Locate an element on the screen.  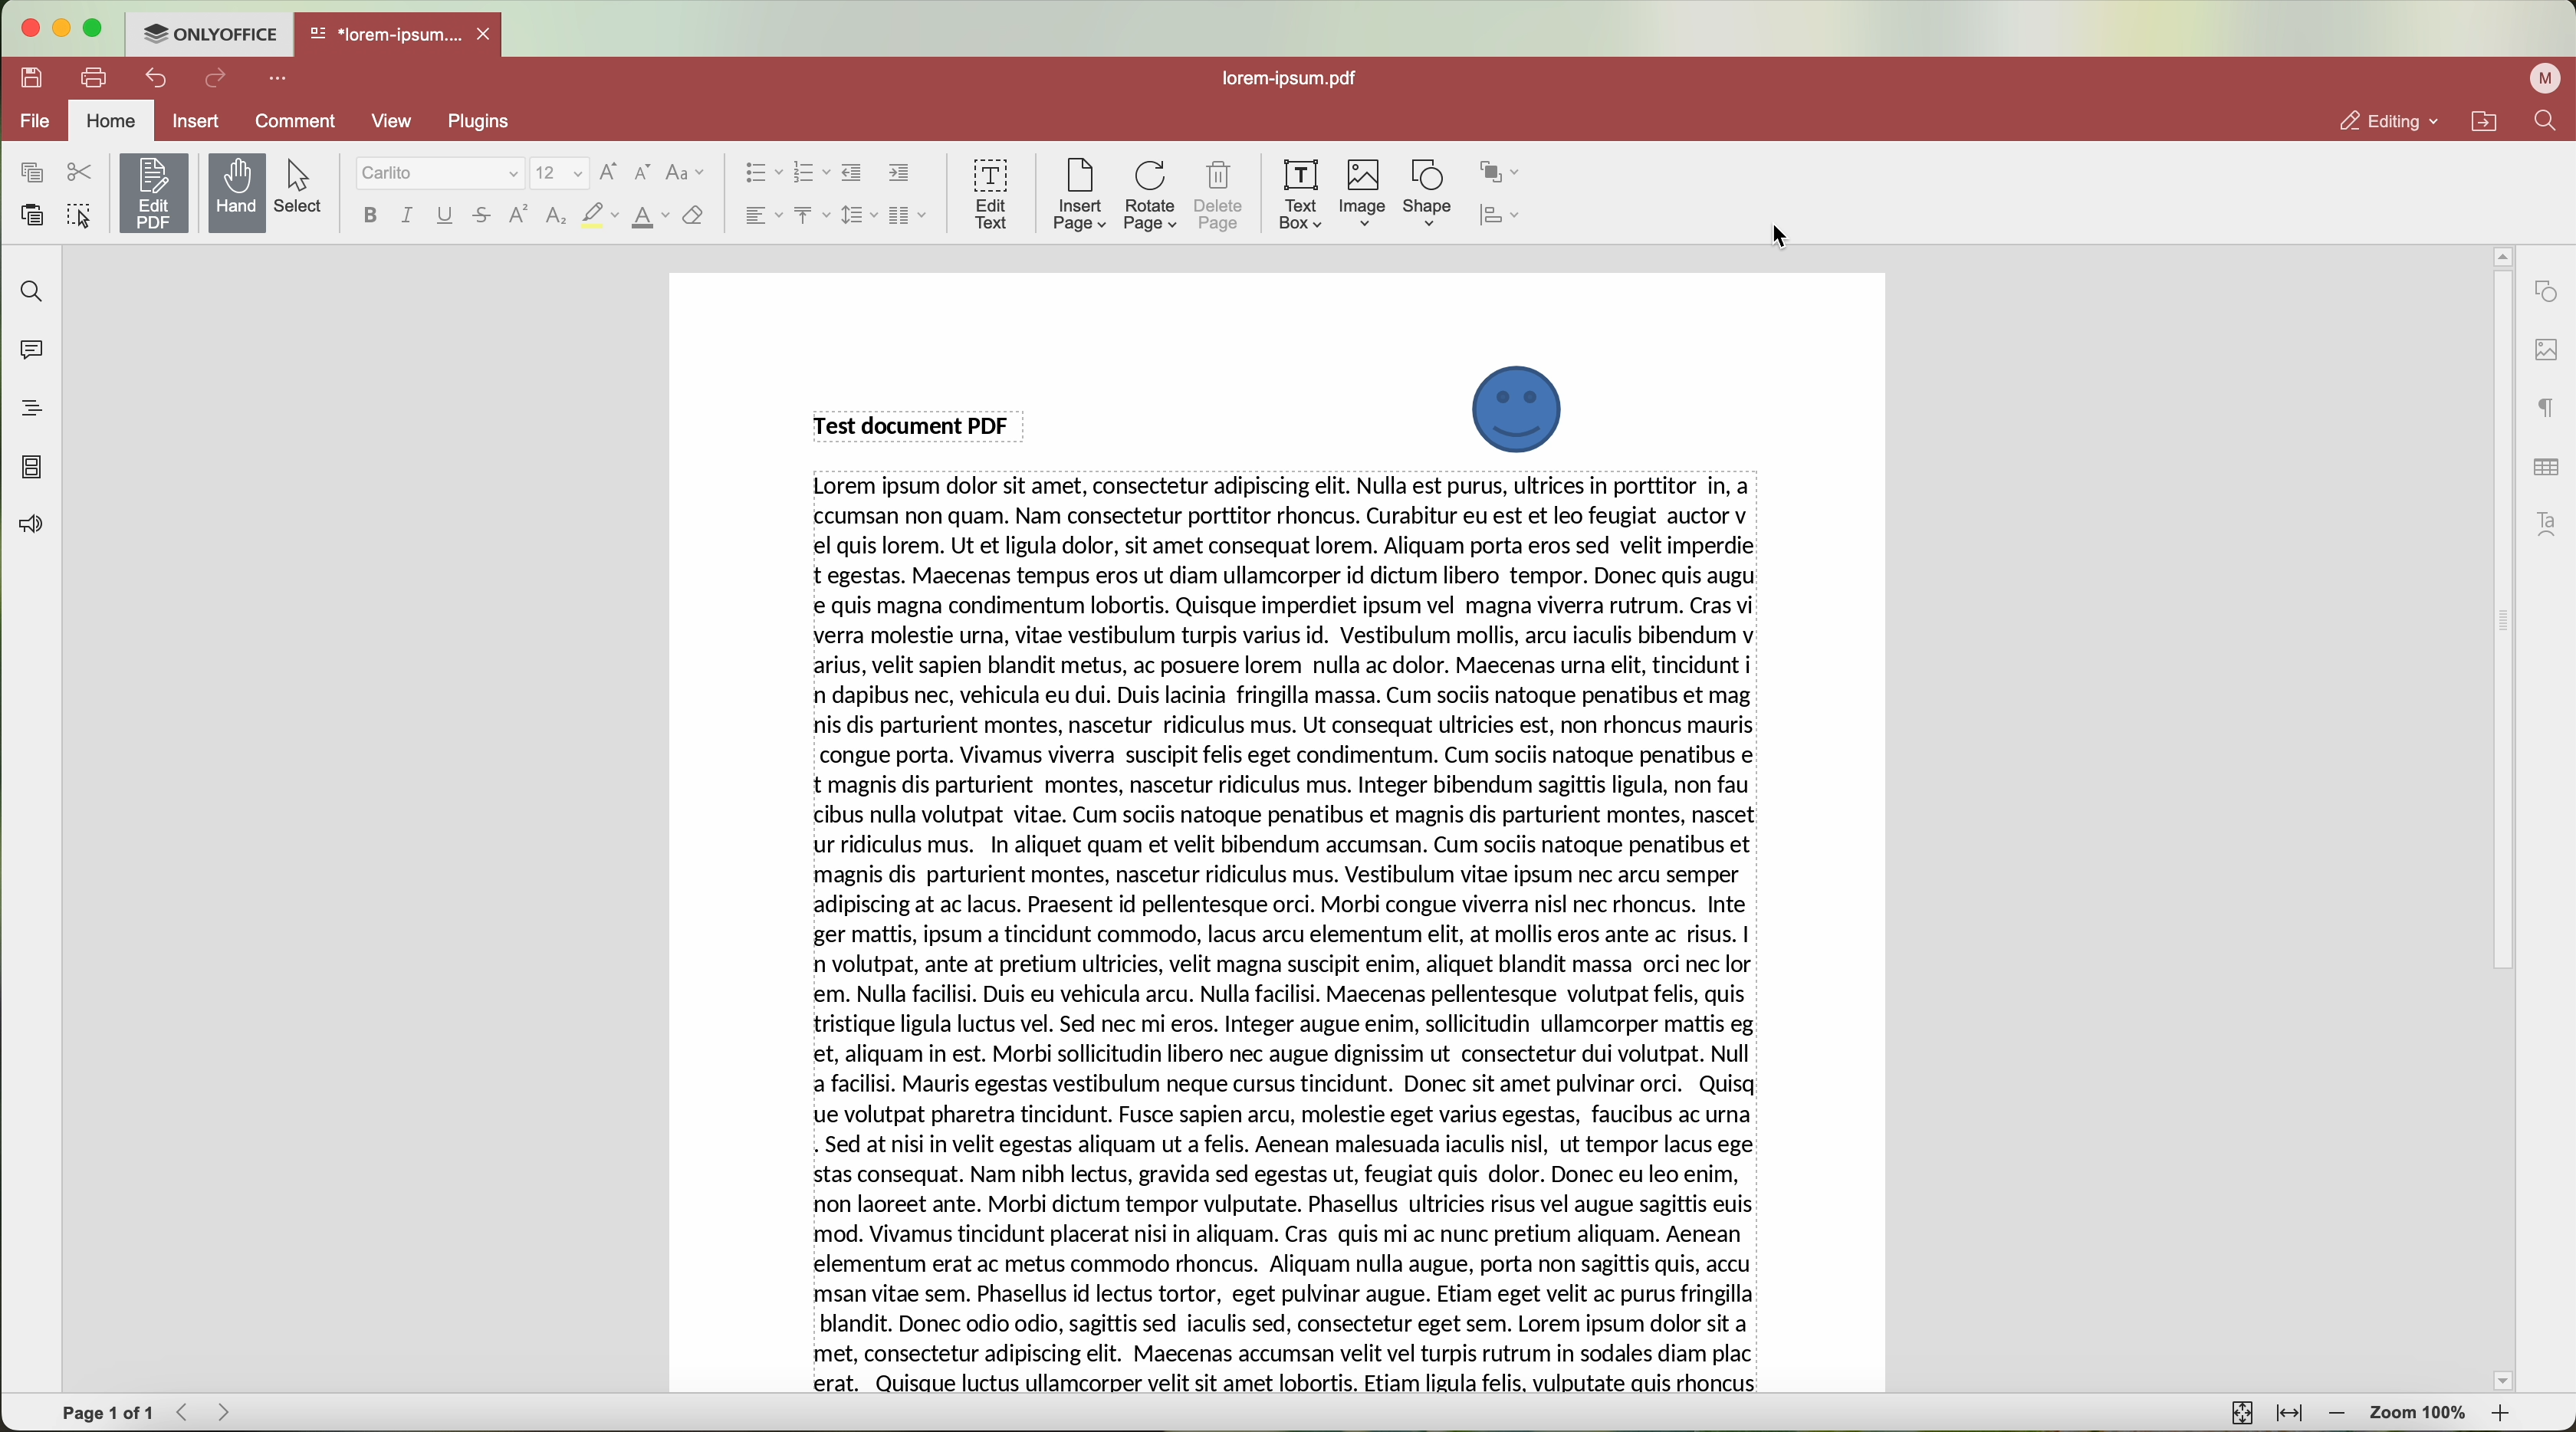
color font is located at coordinates (650, 217).